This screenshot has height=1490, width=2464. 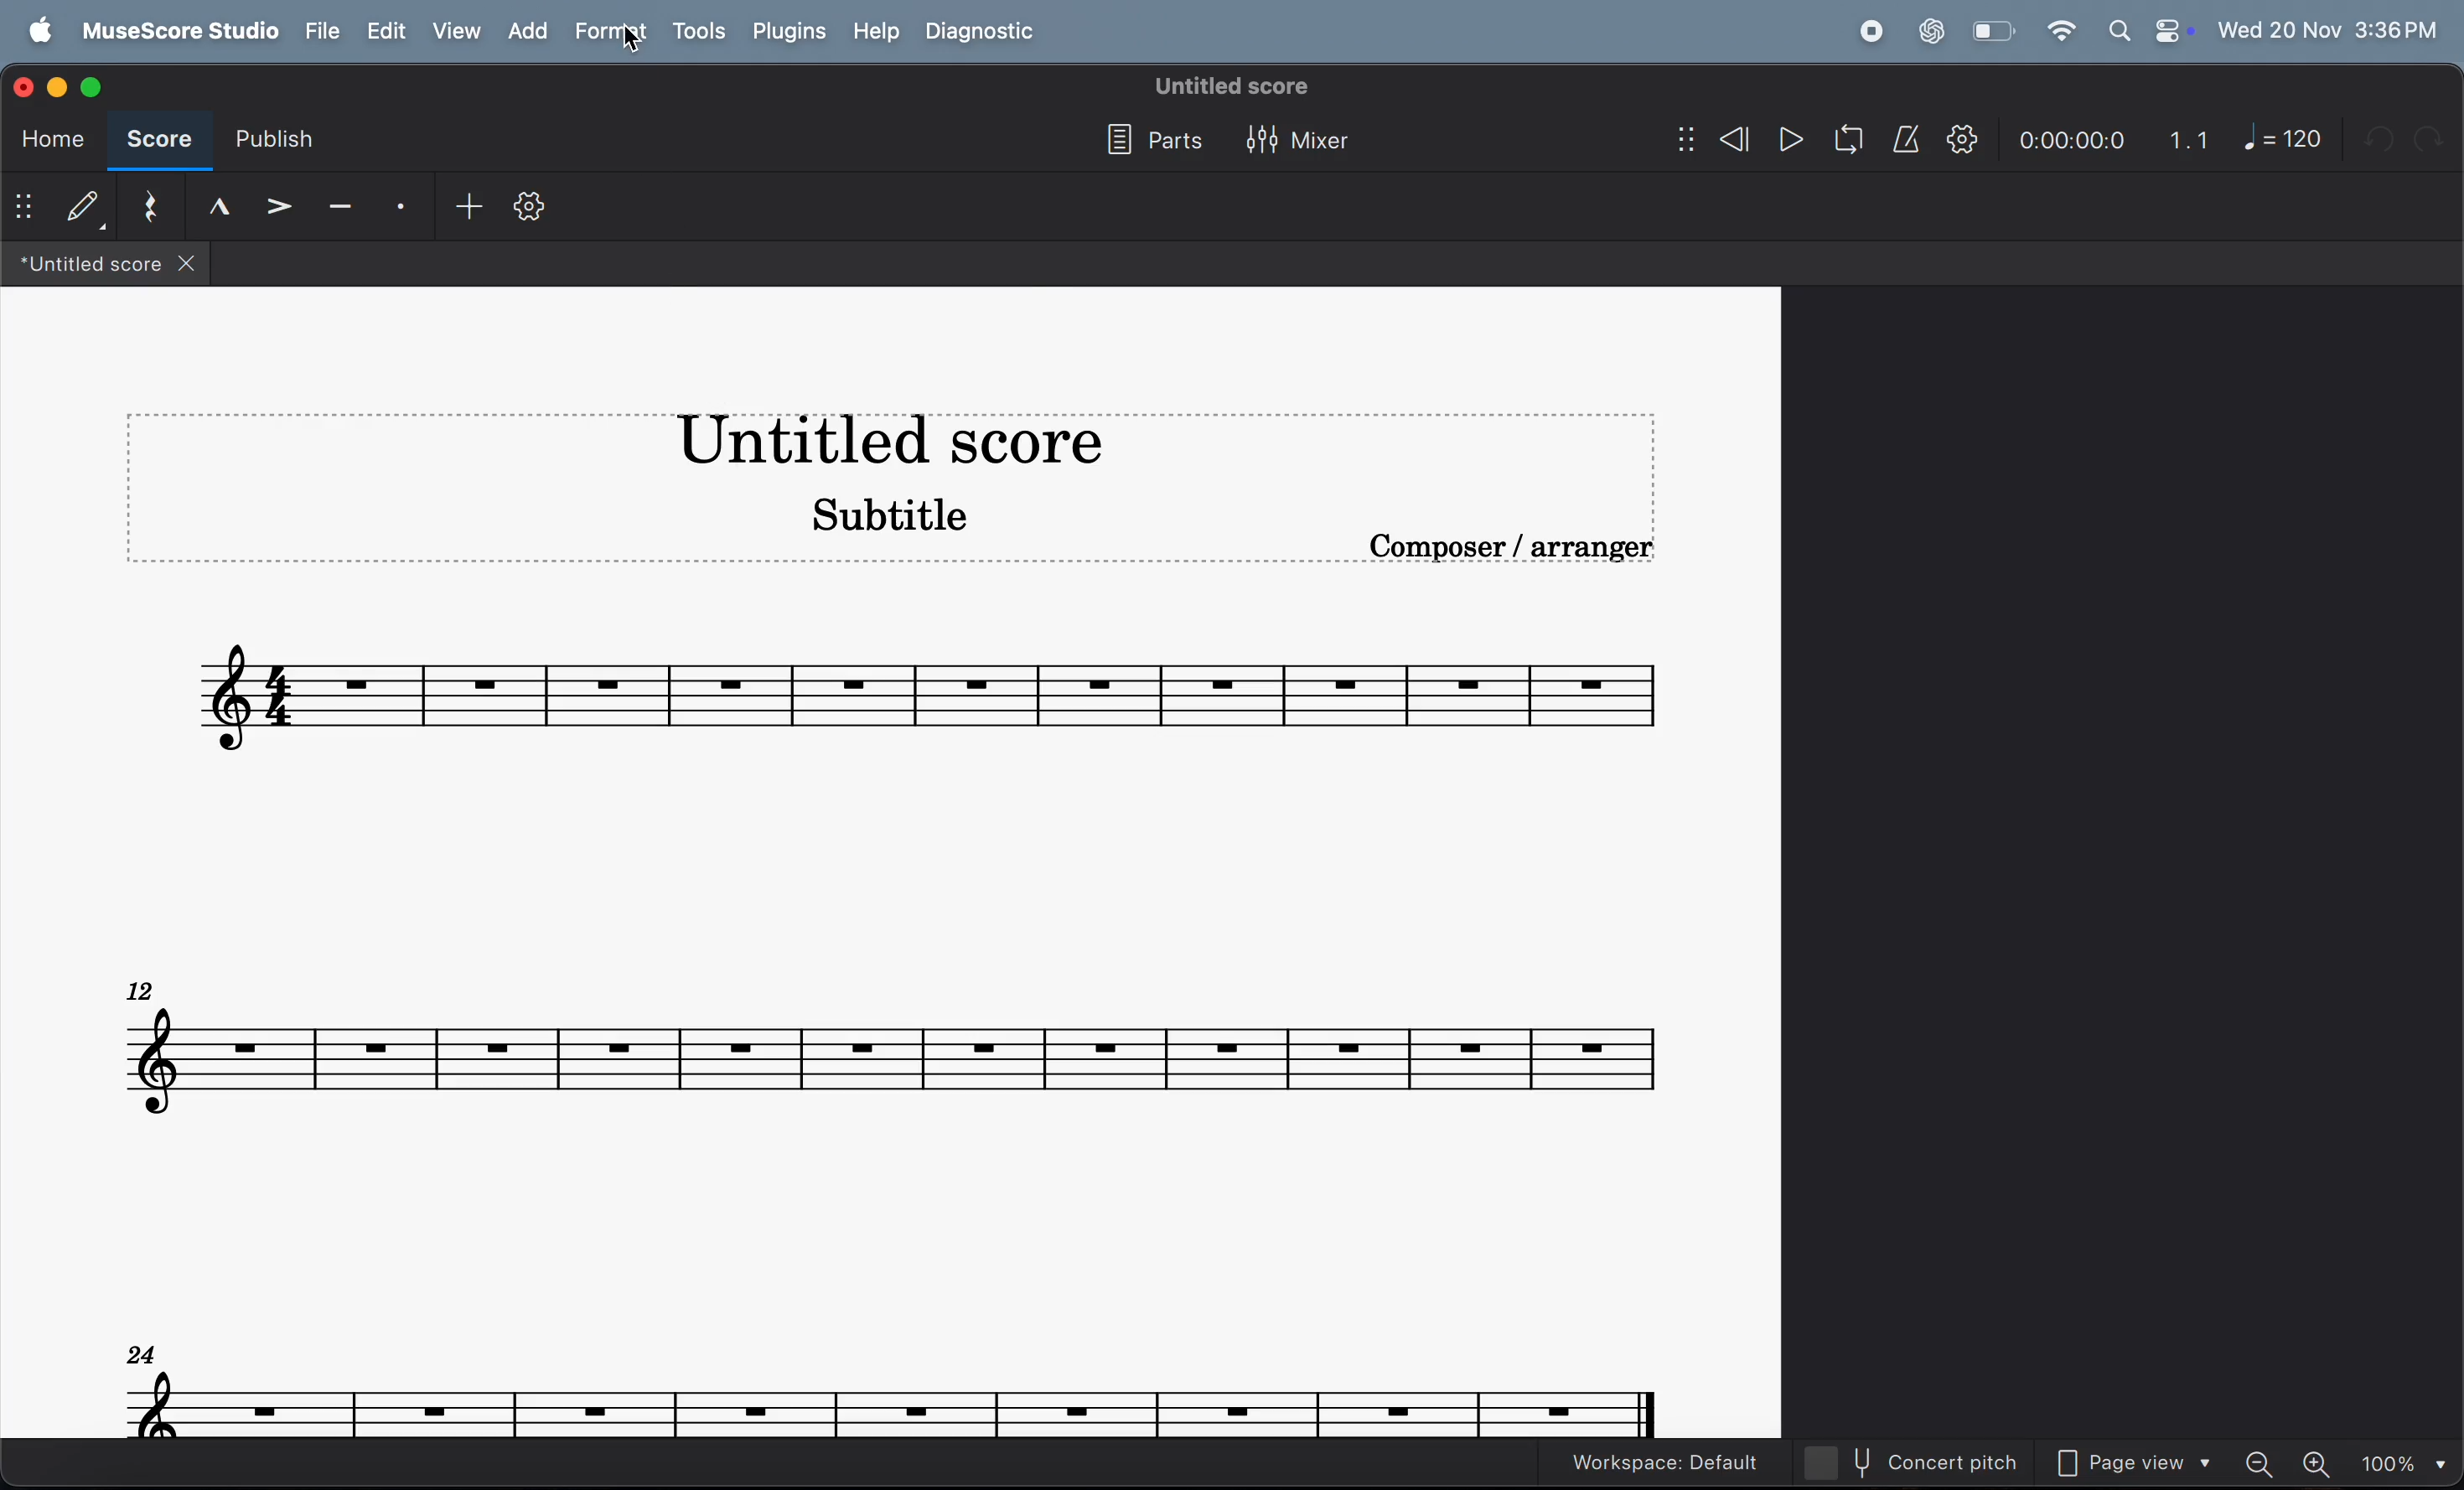 What do you see at coordinates (461, 208) in the screenshot?
I see `add` at bounding box center [461, 208].